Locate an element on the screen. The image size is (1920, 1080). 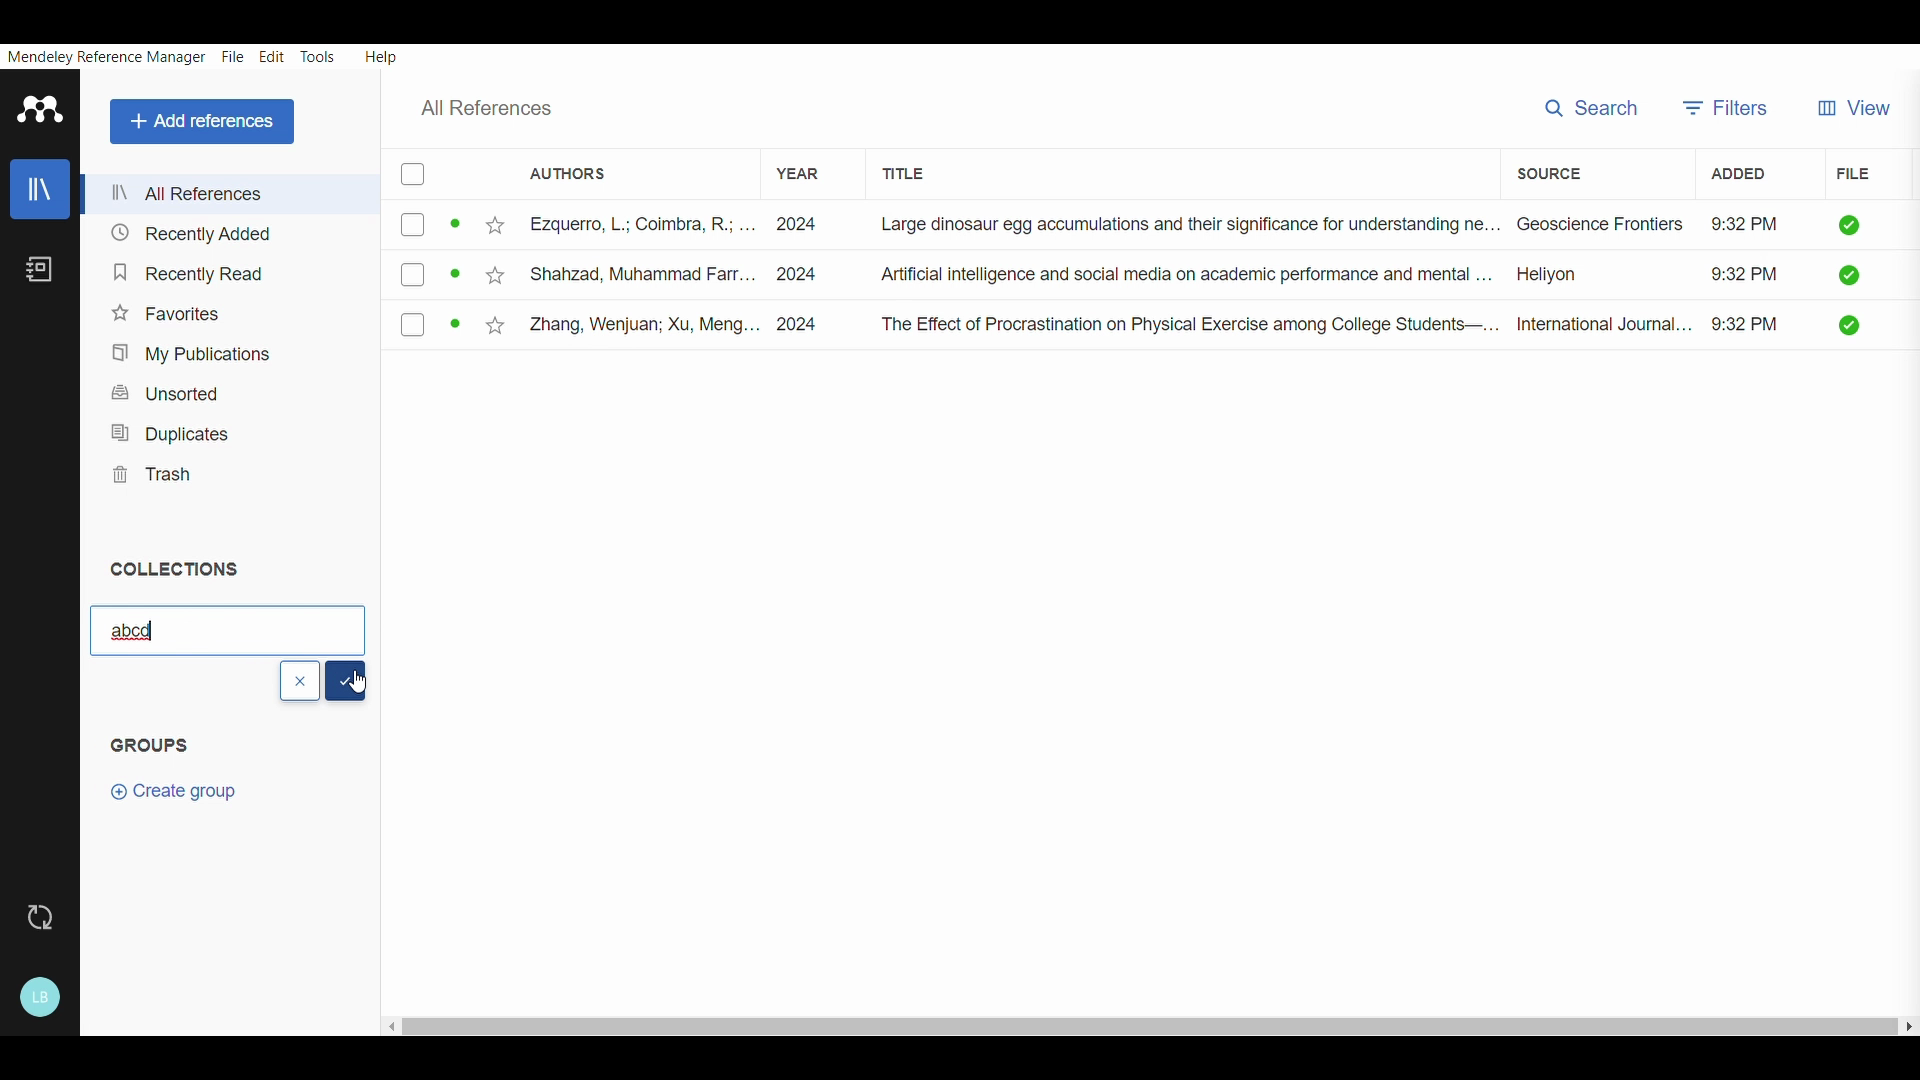
Edit is located at coordinates (270, 55).